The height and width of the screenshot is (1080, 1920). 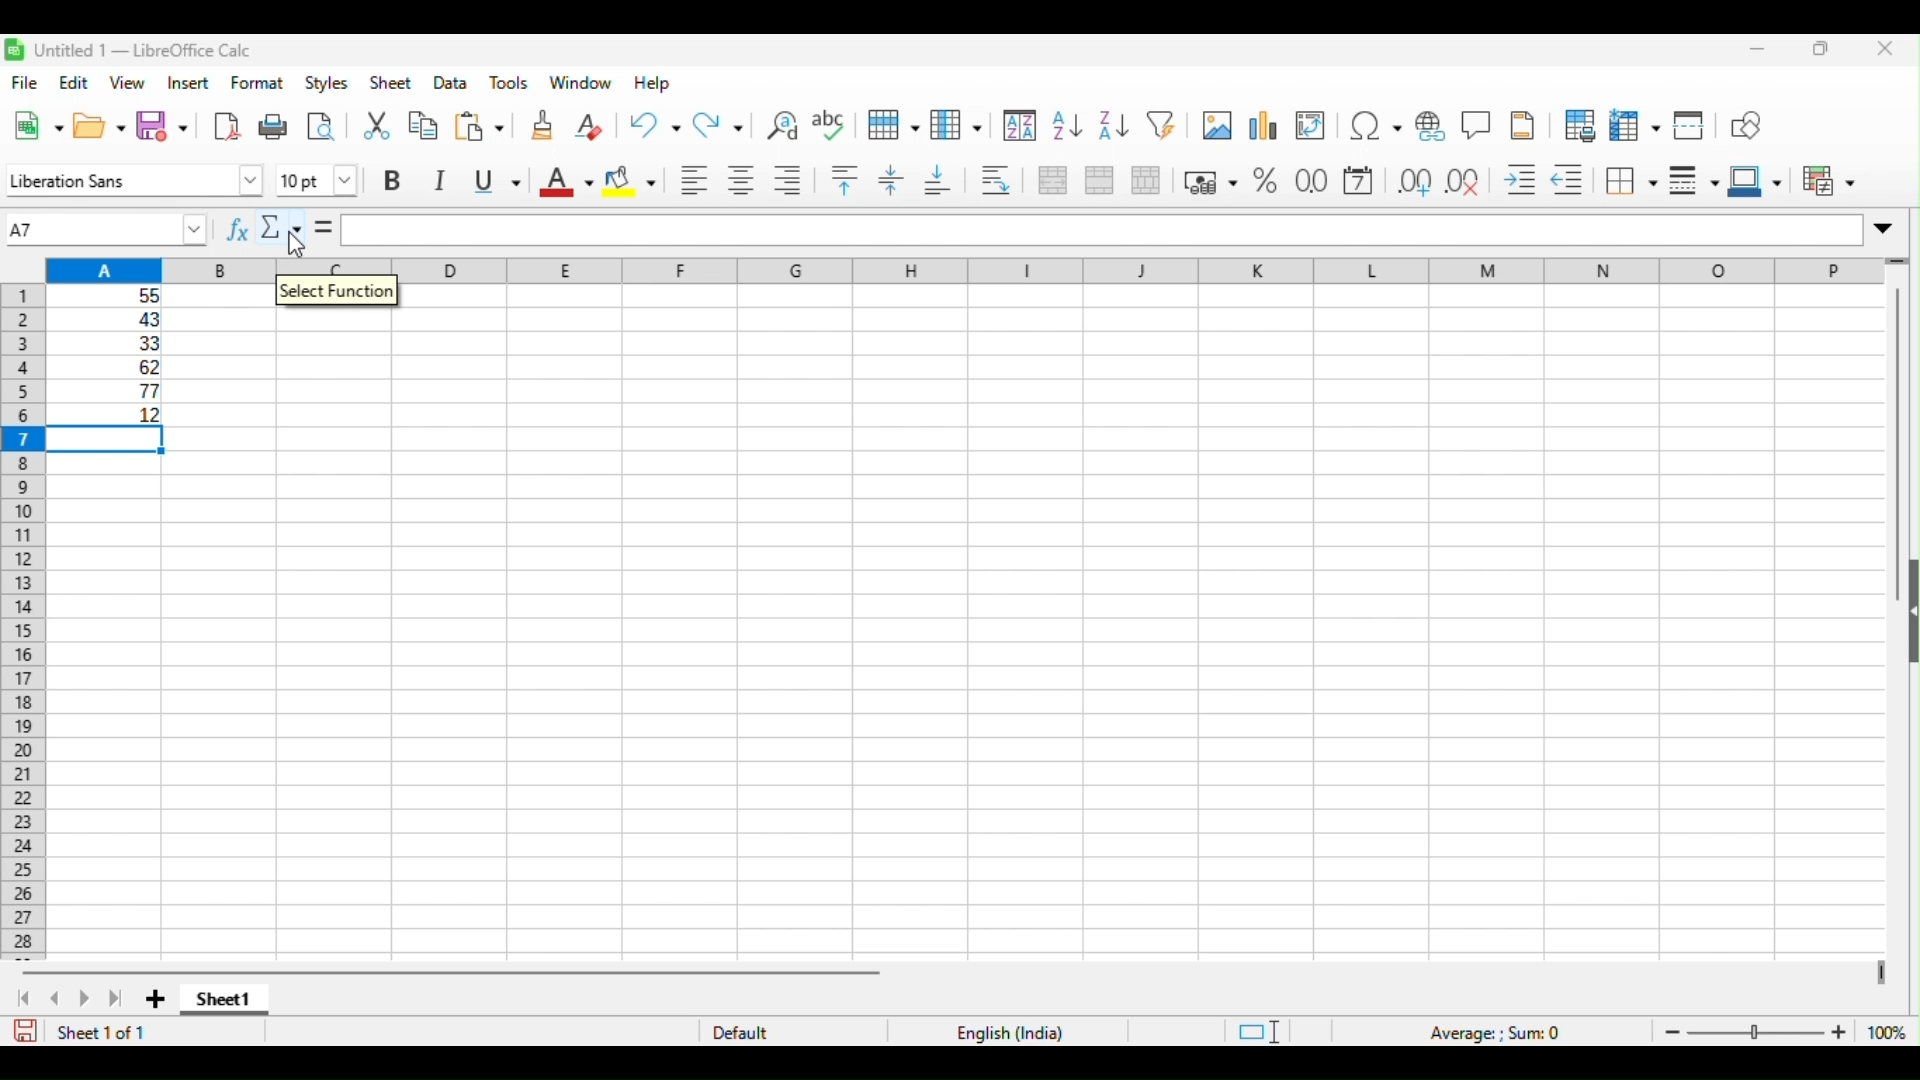 What do you see at coordinates (1693, 123) in the screenshot?
I see `split window` at bounding box center [1693, 123].